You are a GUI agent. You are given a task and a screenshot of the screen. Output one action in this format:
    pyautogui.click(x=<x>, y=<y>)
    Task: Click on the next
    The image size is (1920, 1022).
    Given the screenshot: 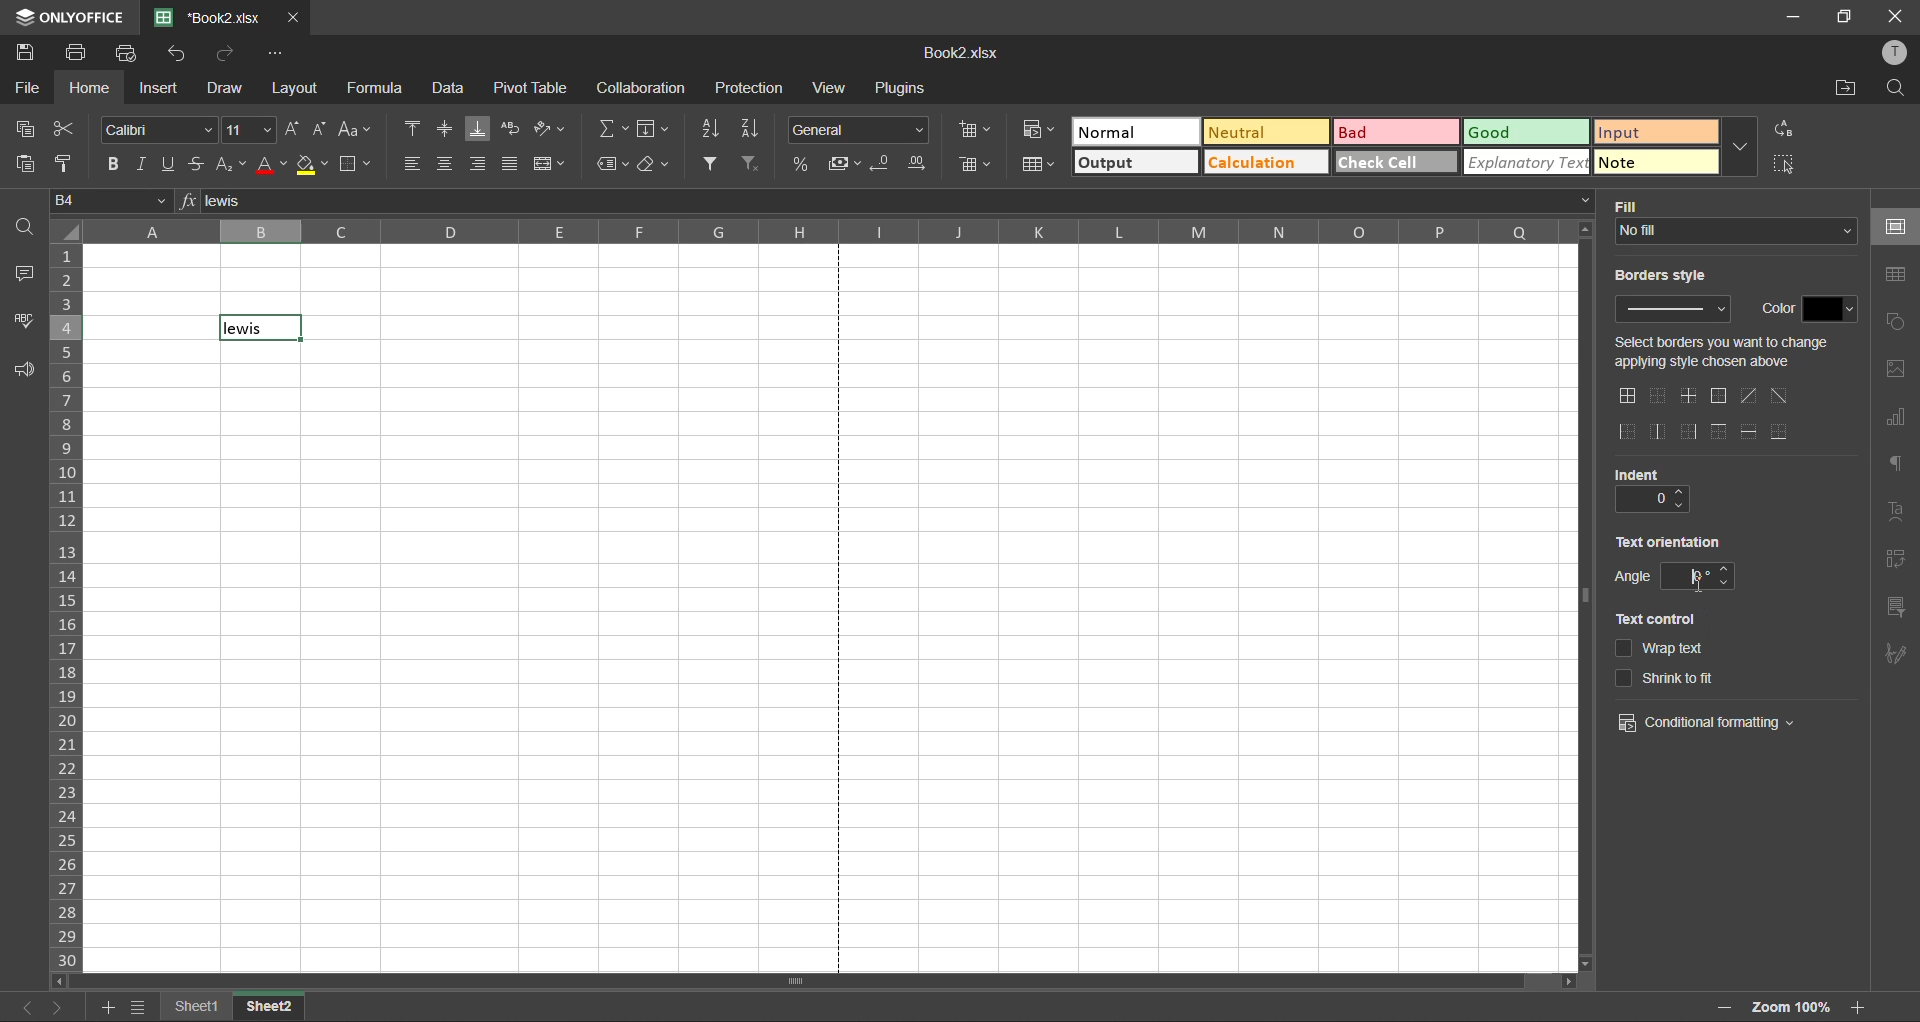 What is the action you would take?
    pyautogui.click(x=57, y=1010)
    